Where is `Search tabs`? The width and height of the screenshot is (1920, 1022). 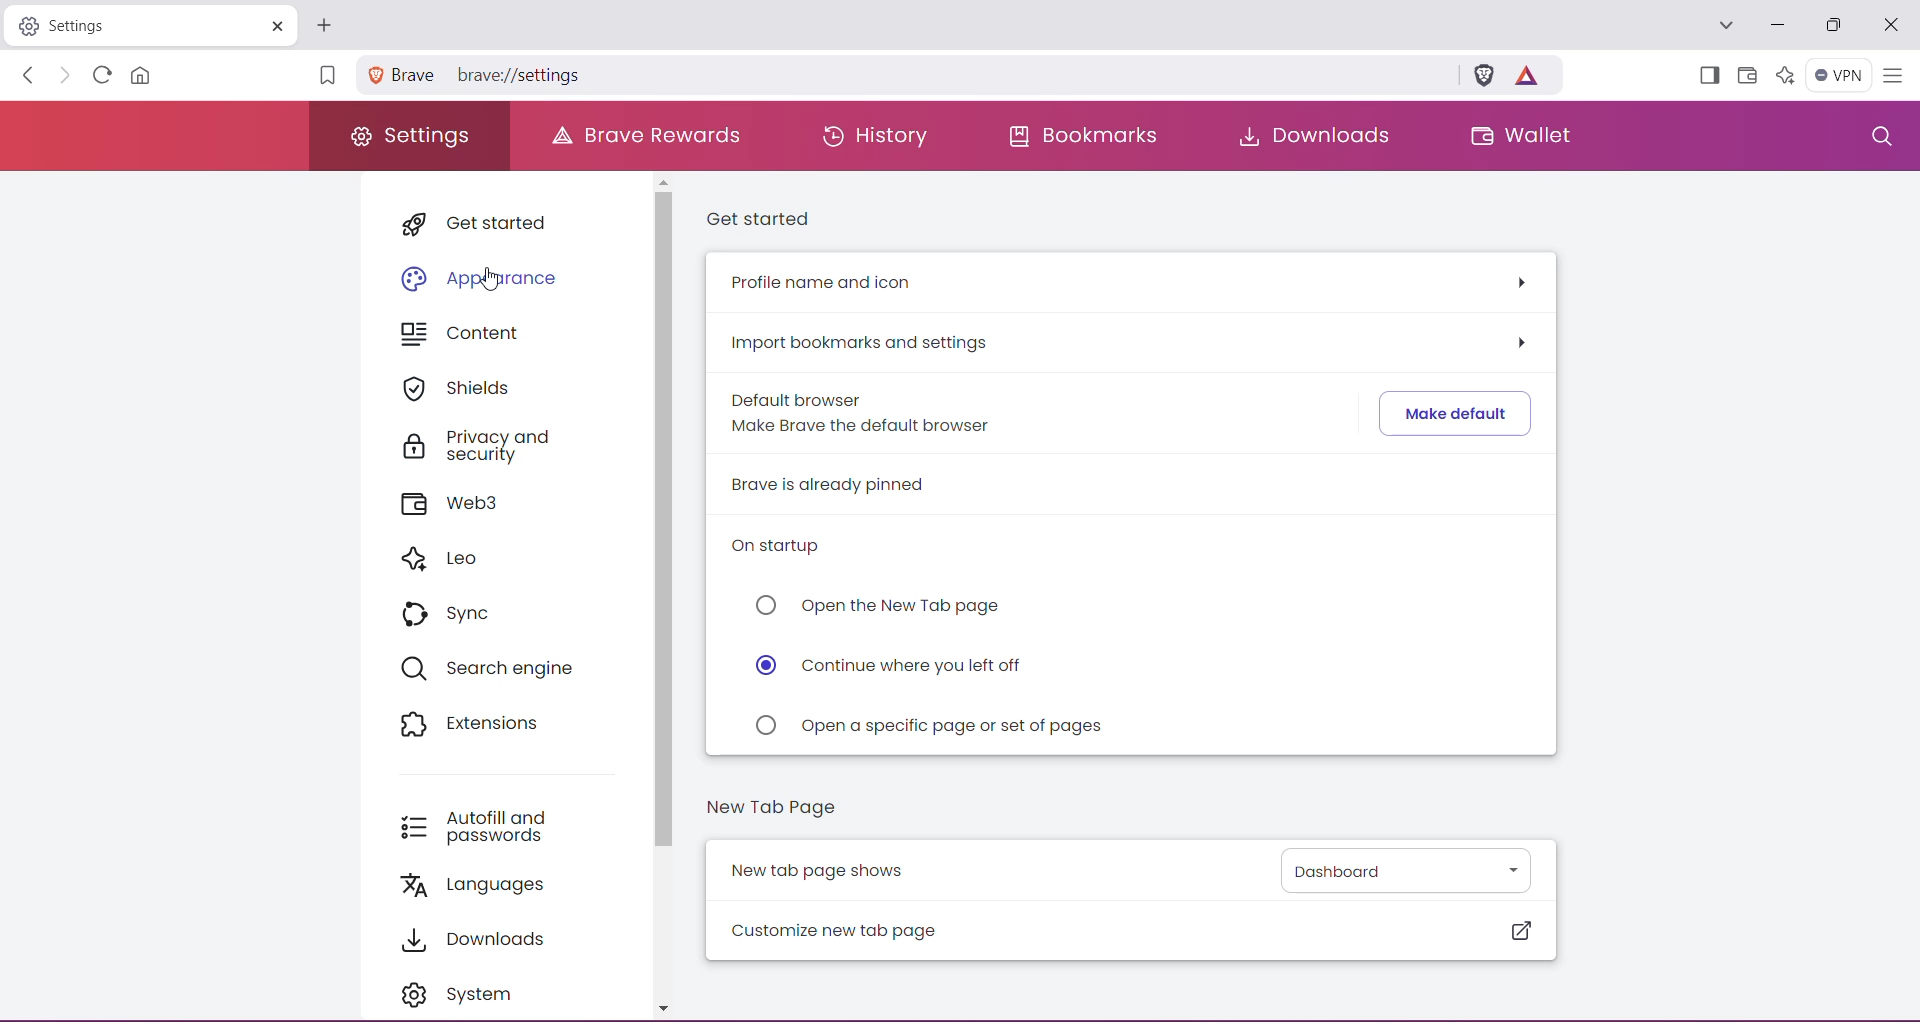 Search tabs is located at coordinates (1724, 26).